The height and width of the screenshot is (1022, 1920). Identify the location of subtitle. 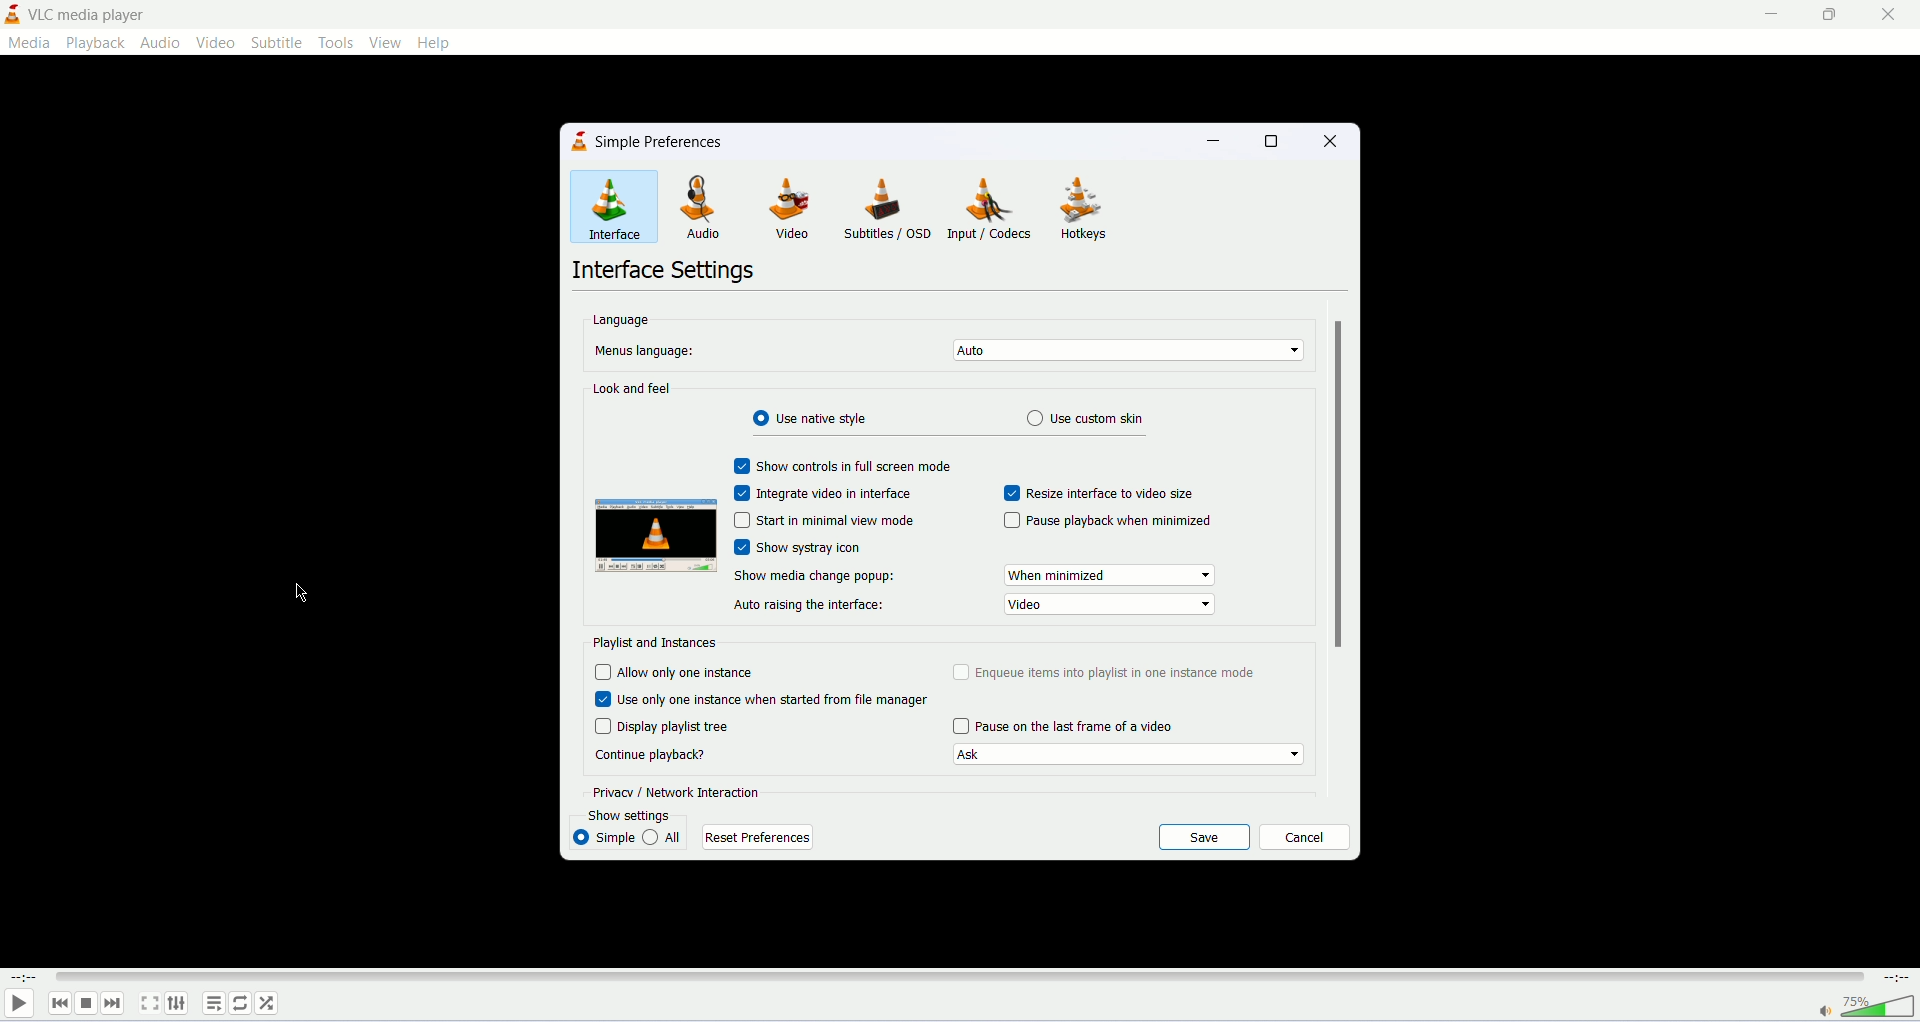
(276, 42).